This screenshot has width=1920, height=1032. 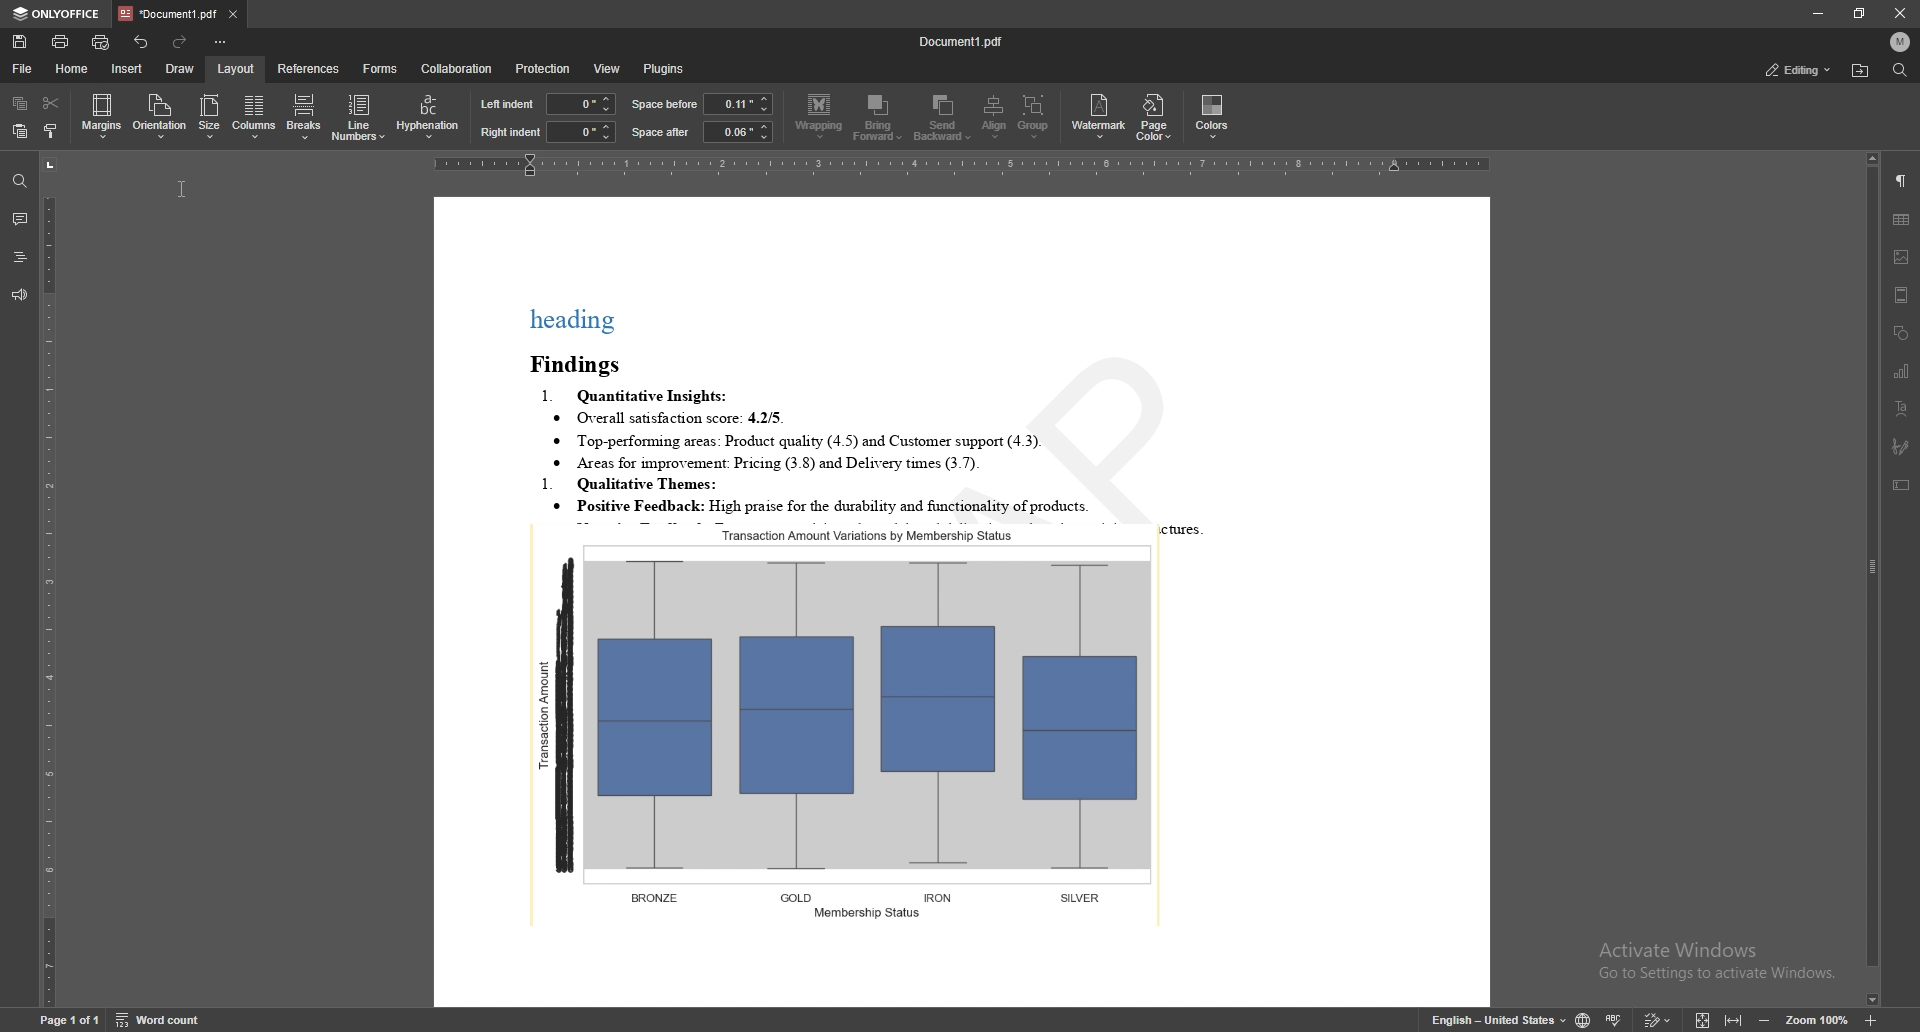 I want to click on draw, so click(x=181, y=69).